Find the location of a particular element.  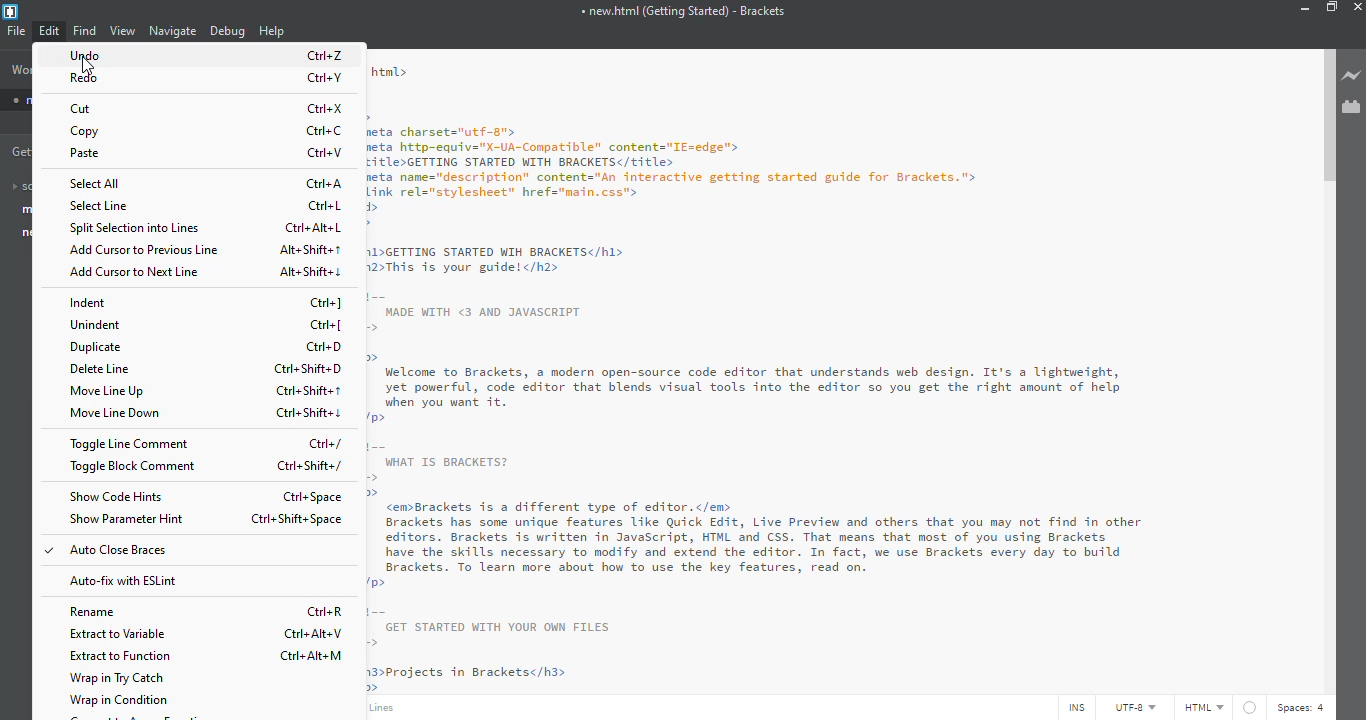

find is located at coordinates (86, 31).